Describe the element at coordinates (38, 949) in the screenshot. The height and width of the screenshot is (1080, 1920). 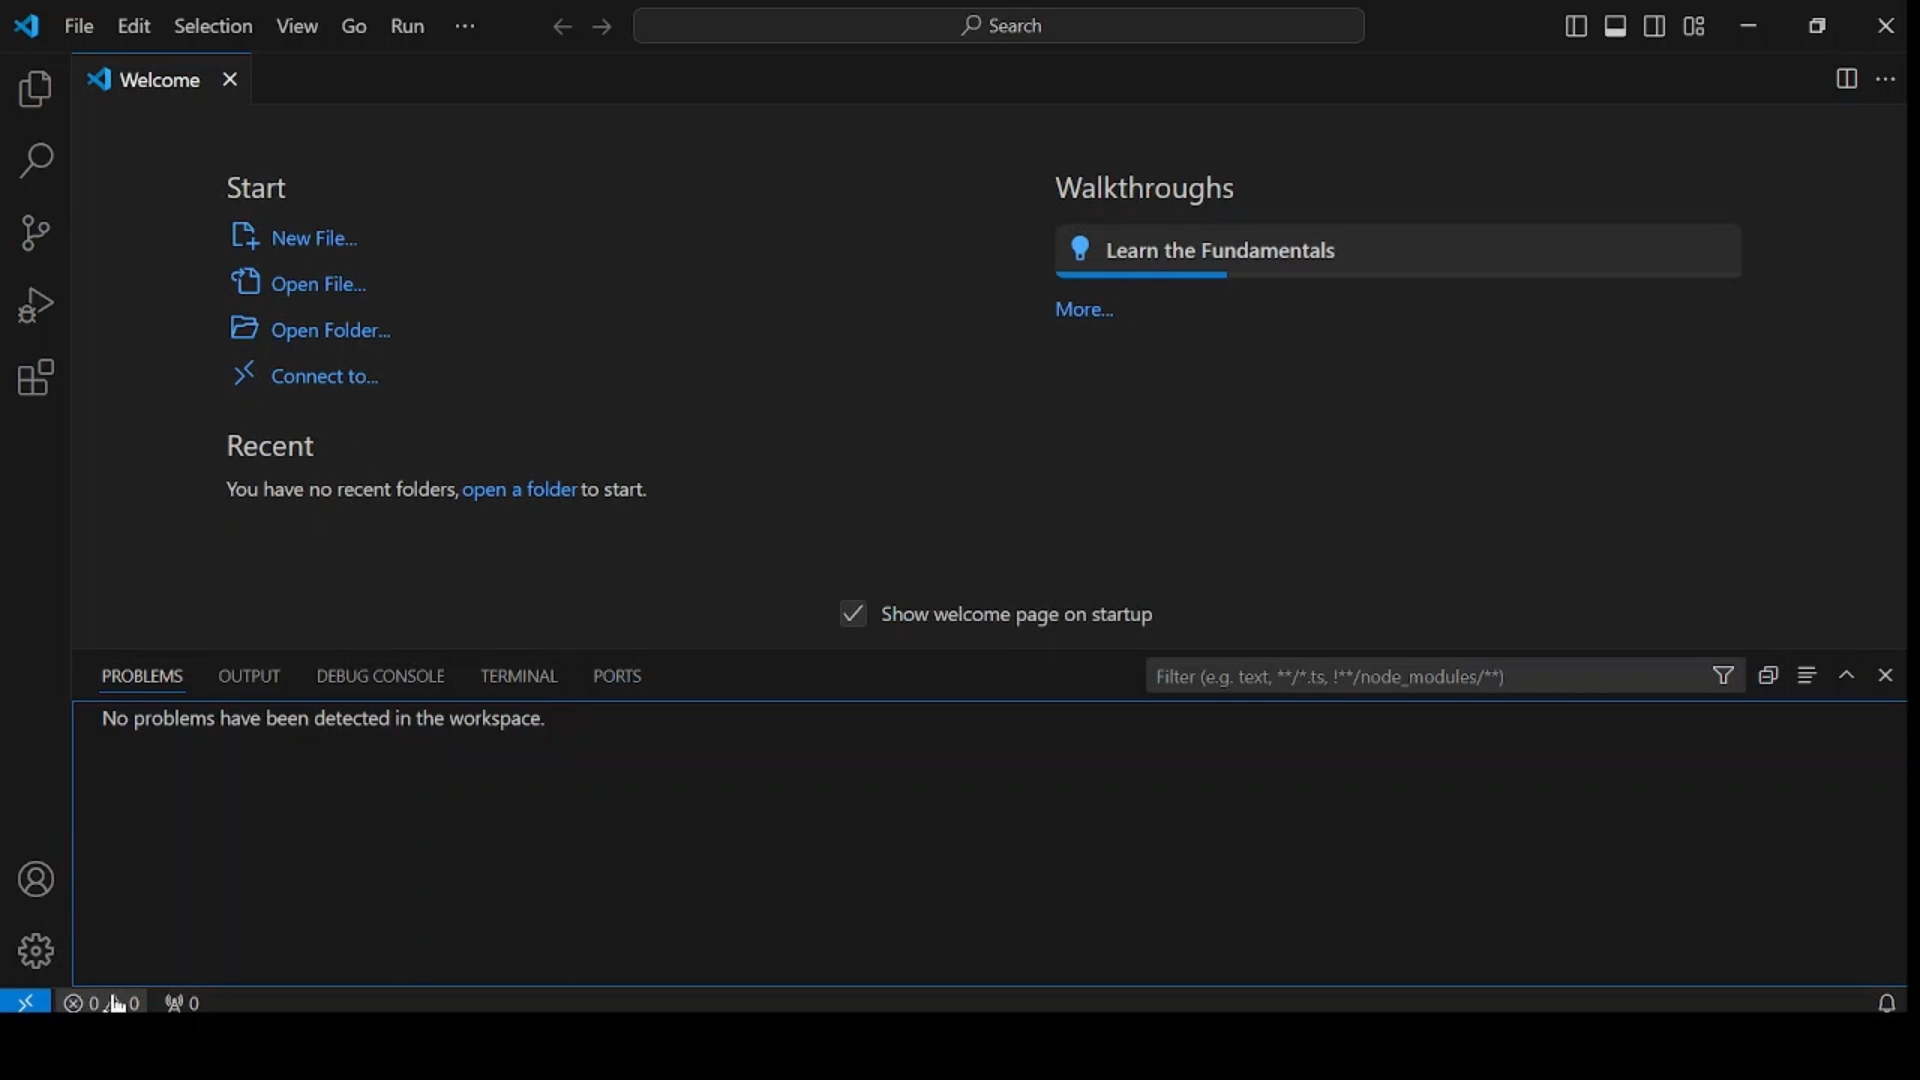
I see `settings` at that location.